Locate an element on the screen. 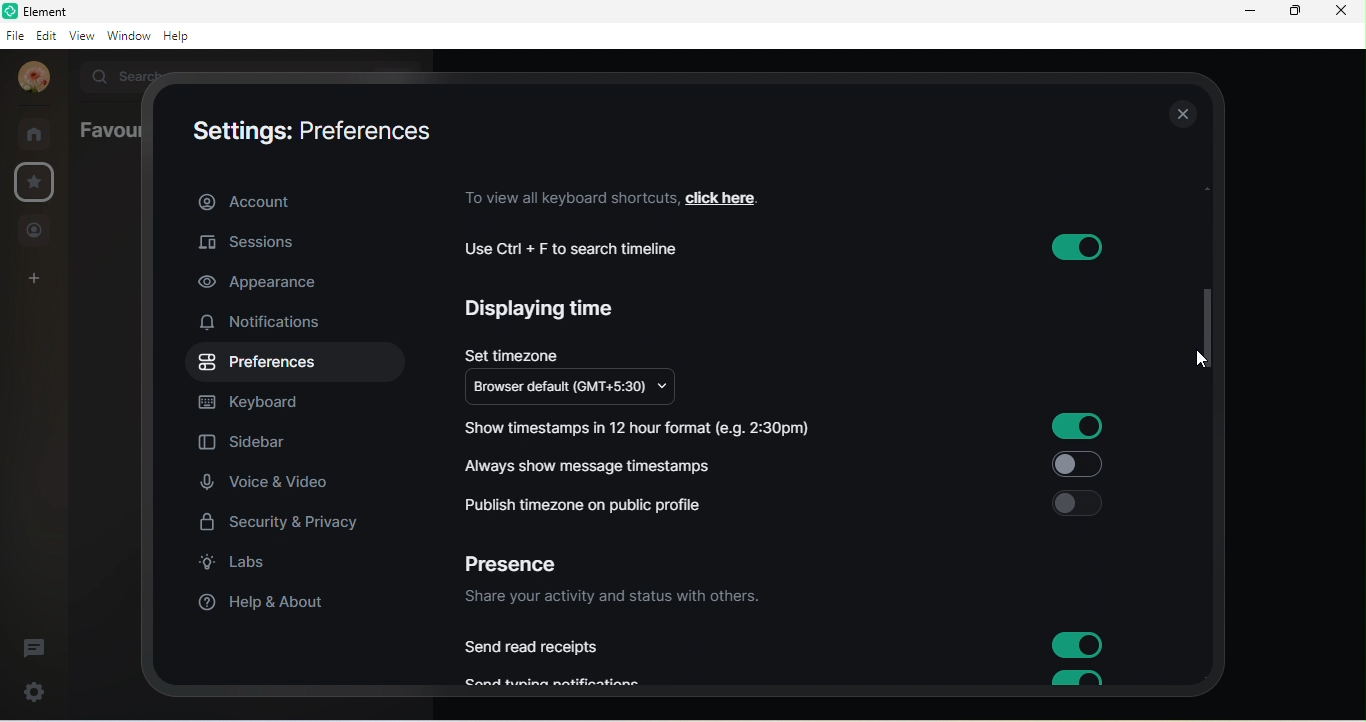 The height and width of the screenshot is (722, 1366). view is located at coordinates (80, 38).